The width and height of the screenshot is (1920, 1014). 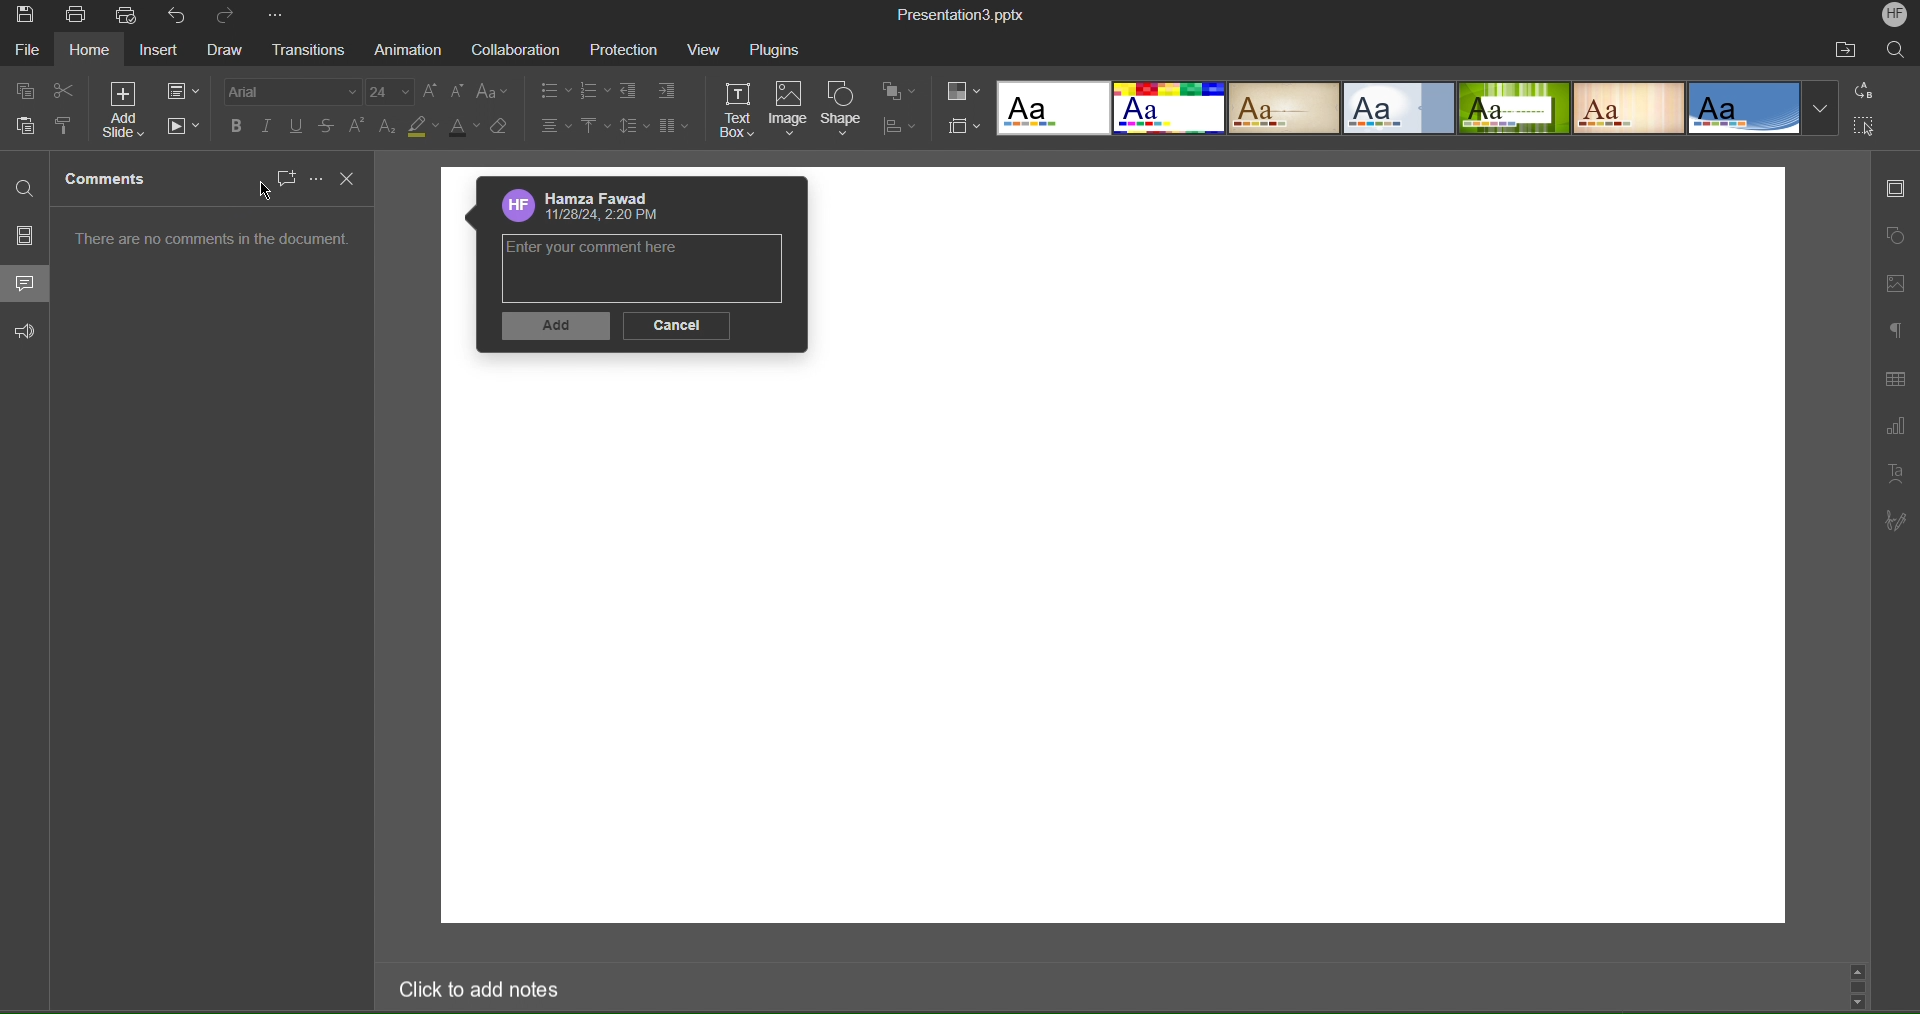 I want to click on Increase size, so click(x=431, y=93).